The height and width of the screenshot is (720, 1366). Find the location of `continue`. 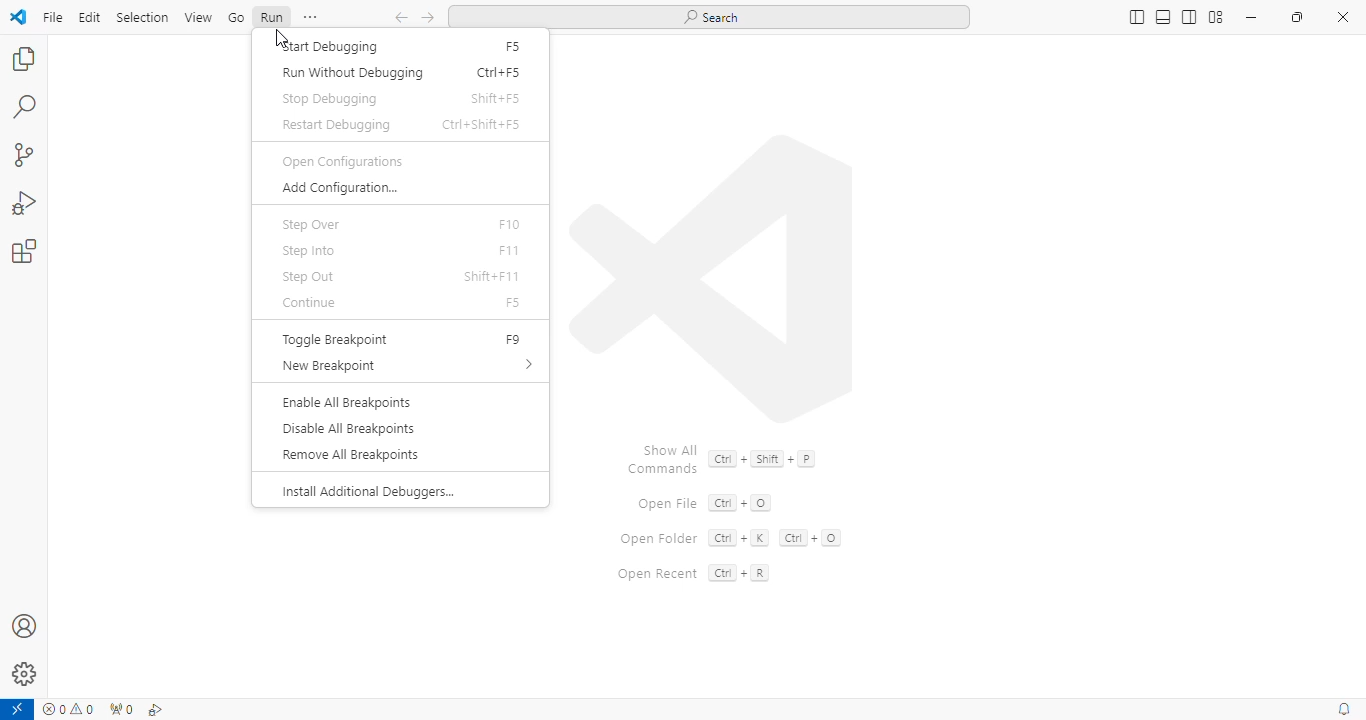

continue is located at coordinates (312, 303).